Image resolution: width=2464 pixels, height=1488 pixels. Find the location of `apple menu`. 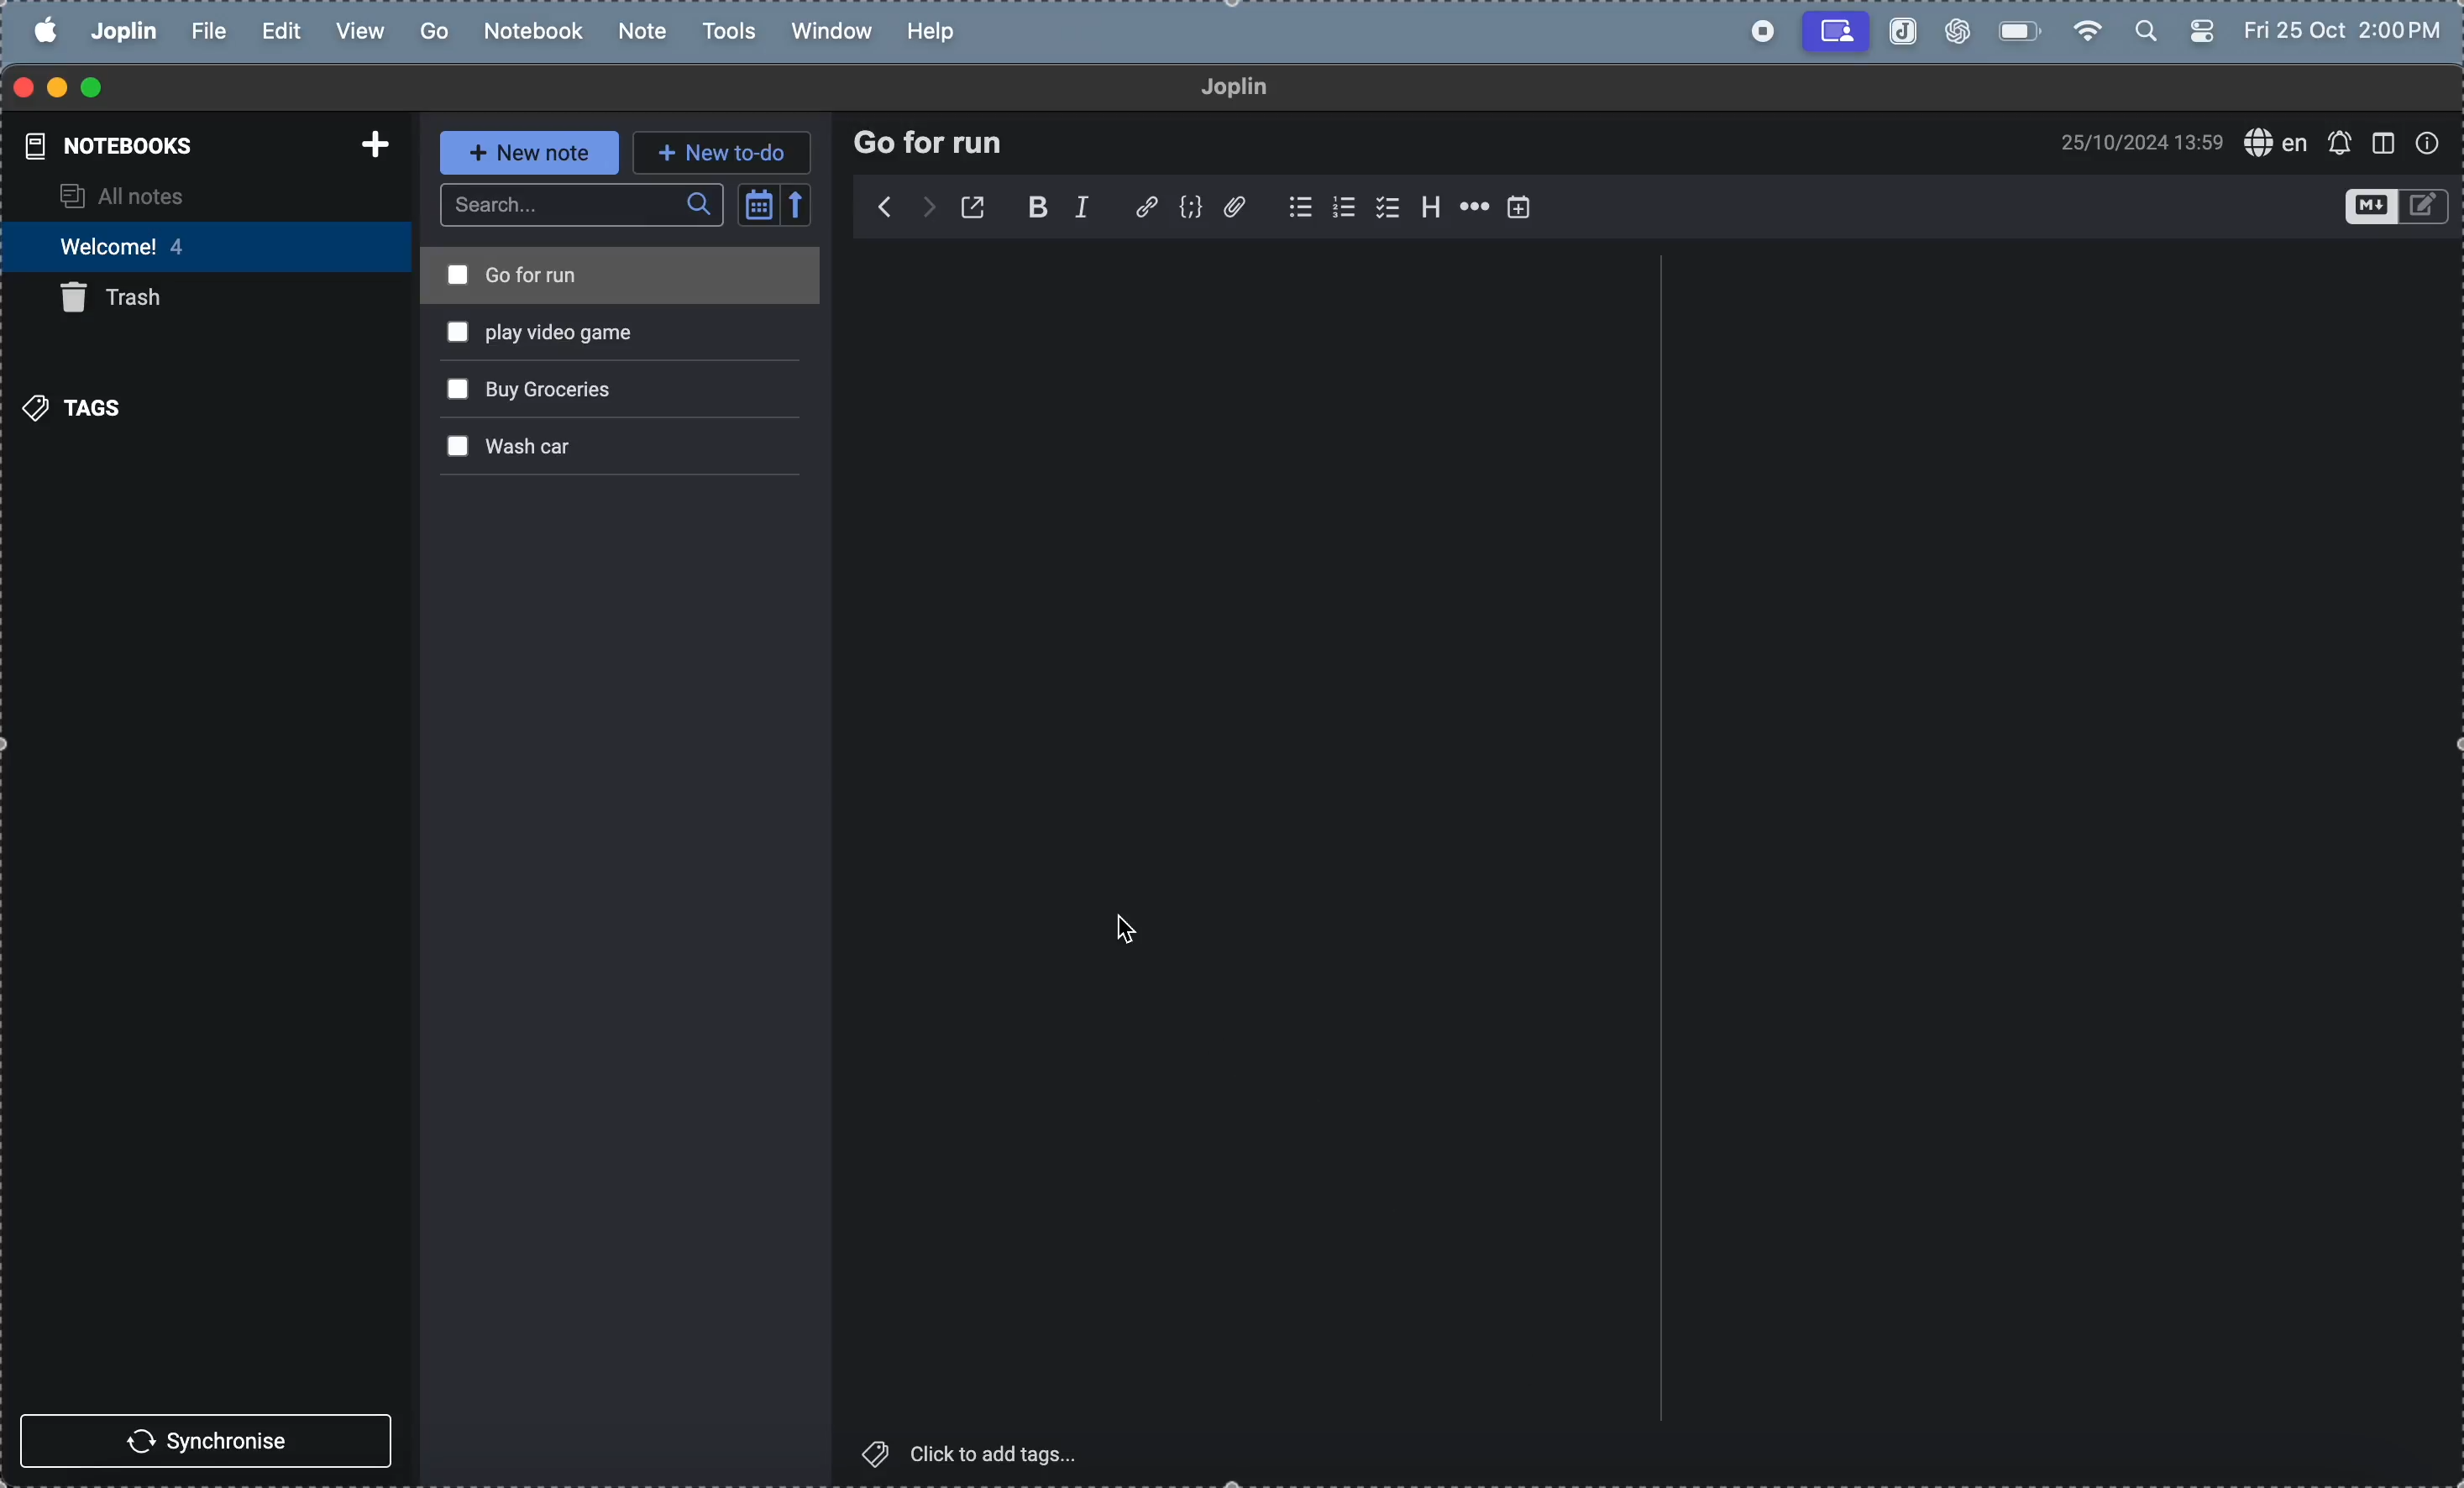

apple menu is located at coordinates (41, 27).